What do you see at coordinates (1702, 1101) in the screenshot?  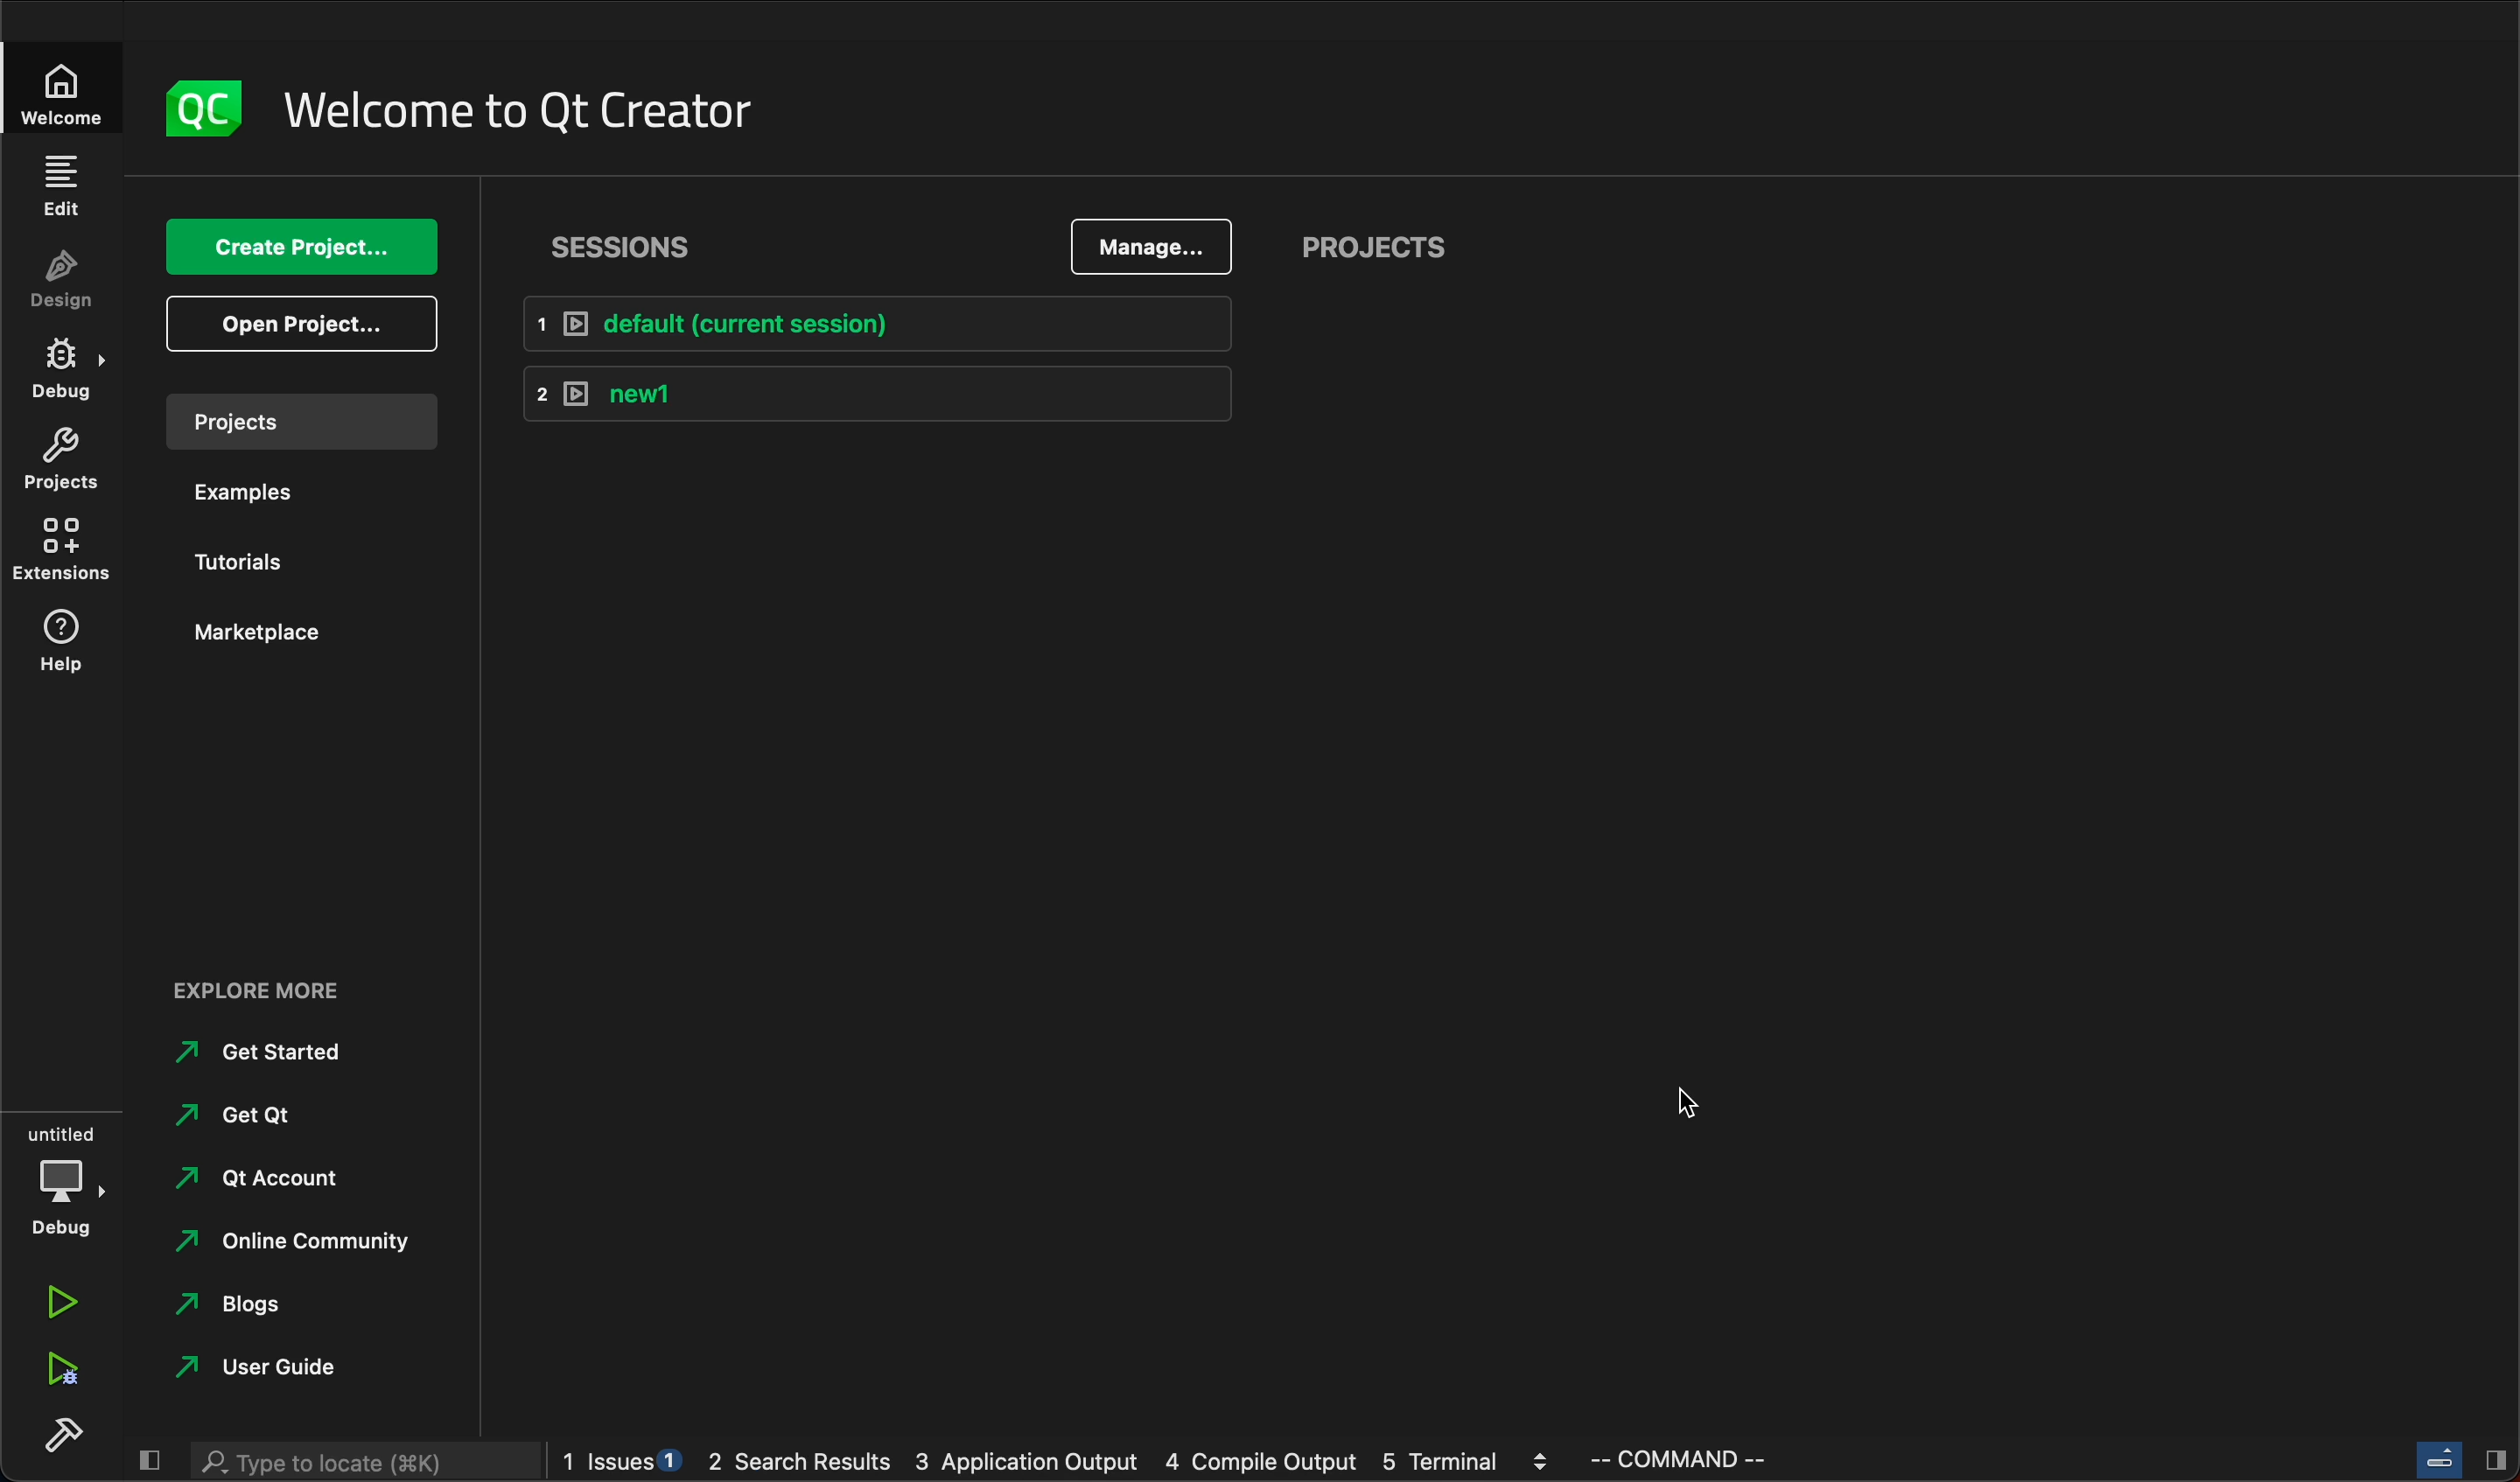 I see `cursor` at bounding box center [1702, 1101].